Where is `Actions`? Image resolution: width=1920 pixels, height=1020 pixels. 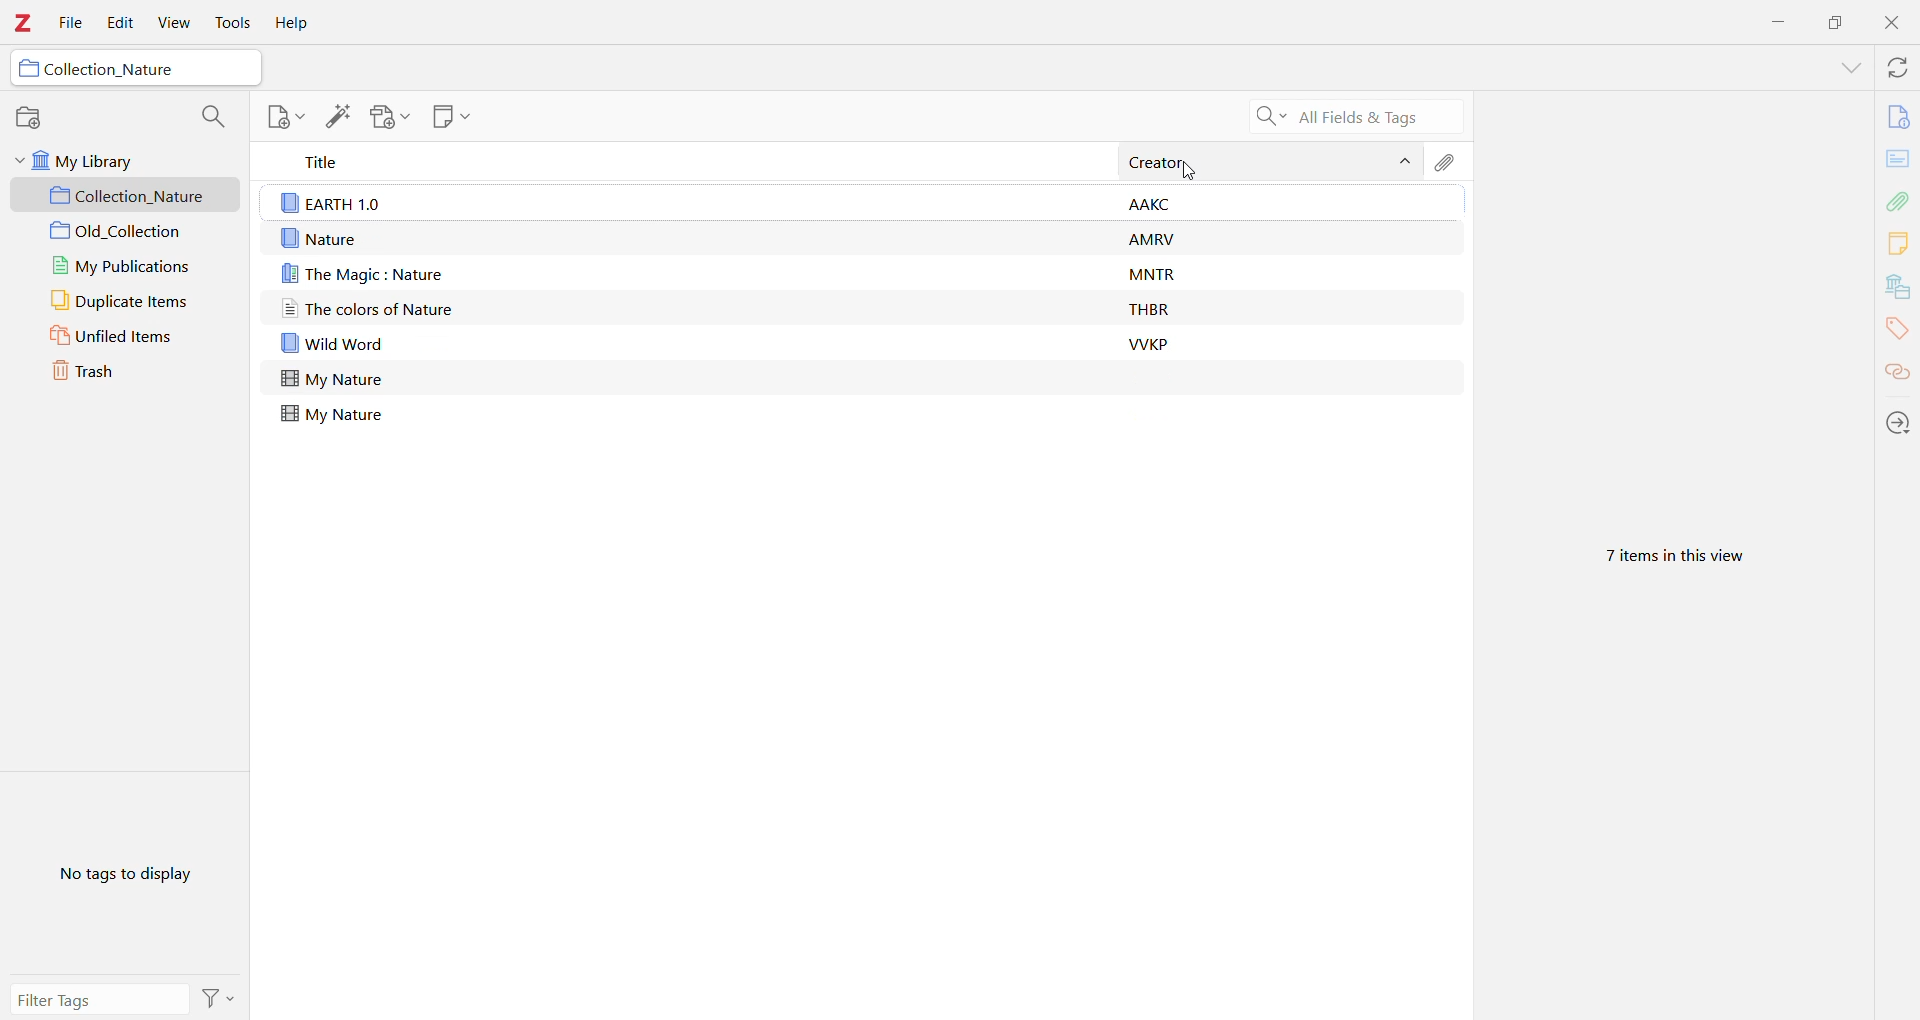
Actions is located at coordinates (221, 1000).